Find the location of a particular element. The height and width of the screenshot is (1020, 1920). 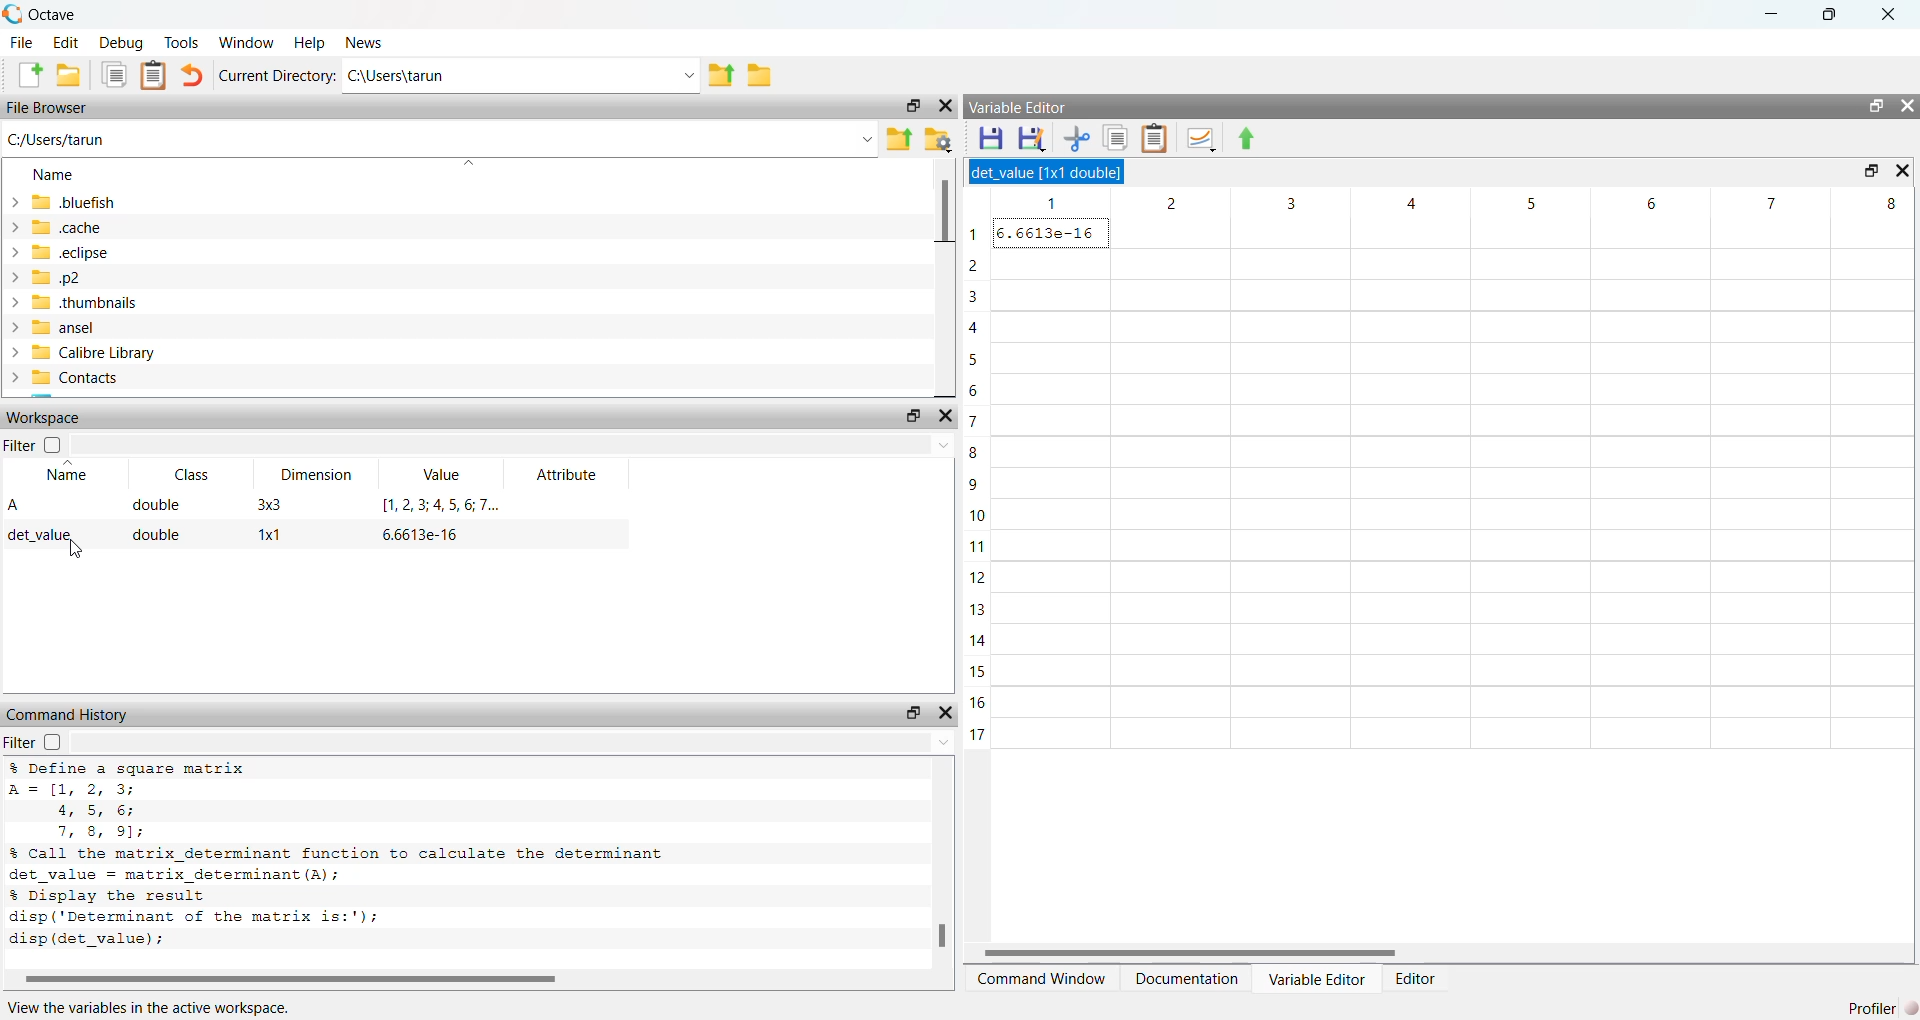

maximize is located at coordinates (913, 713).